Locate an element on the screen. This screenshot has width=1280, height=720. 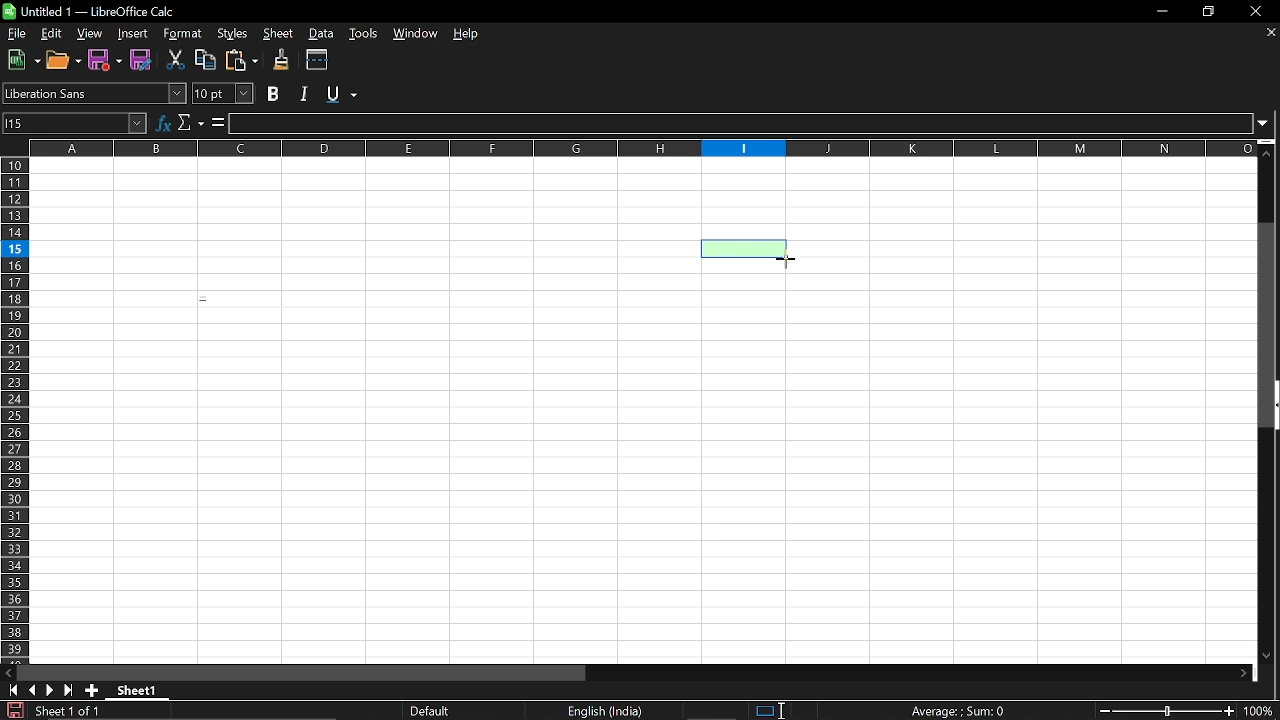
Save is located at coordinates (12, 711).